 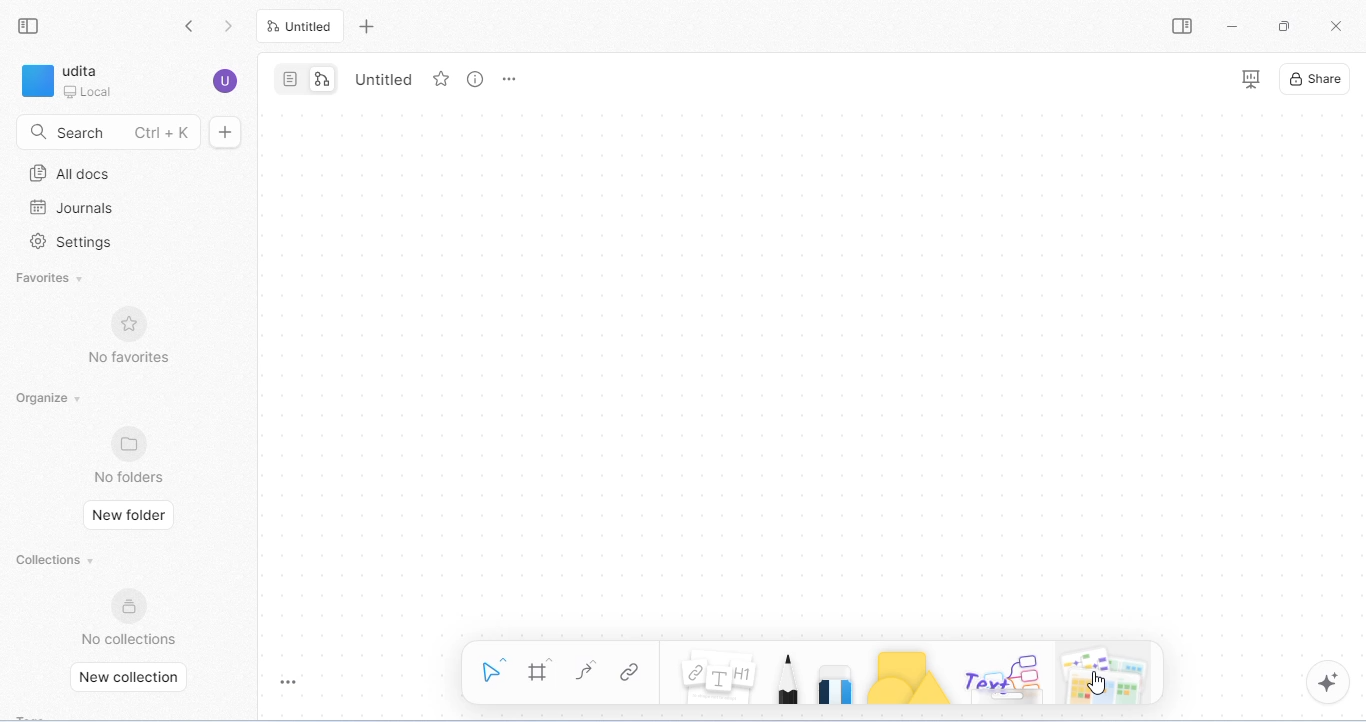 I want to click on new tab, so click(x=369, y=28).